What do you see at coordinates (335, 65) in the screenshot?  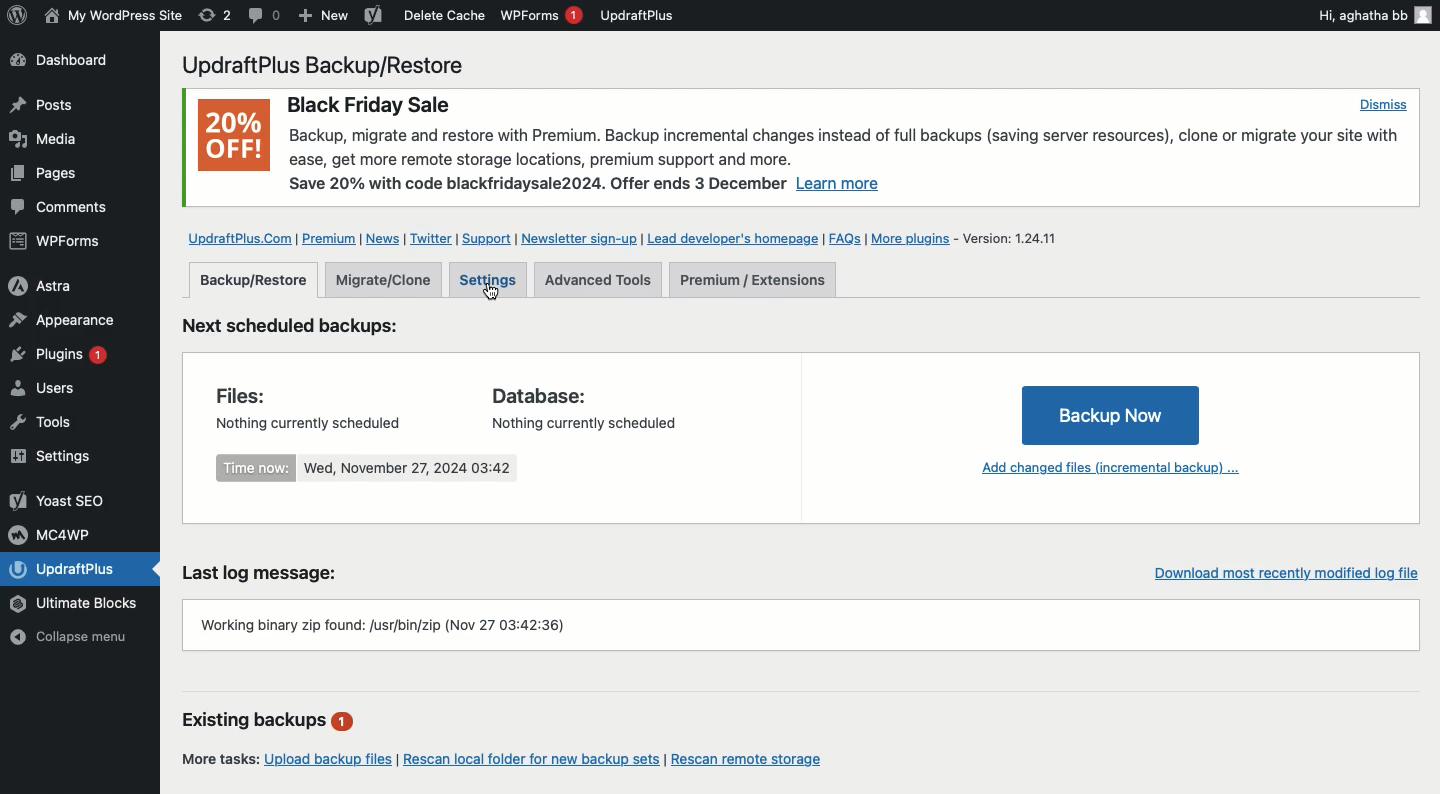 I see `UpdraftPlus Backup/Restore` at bounding box center [335, 65].